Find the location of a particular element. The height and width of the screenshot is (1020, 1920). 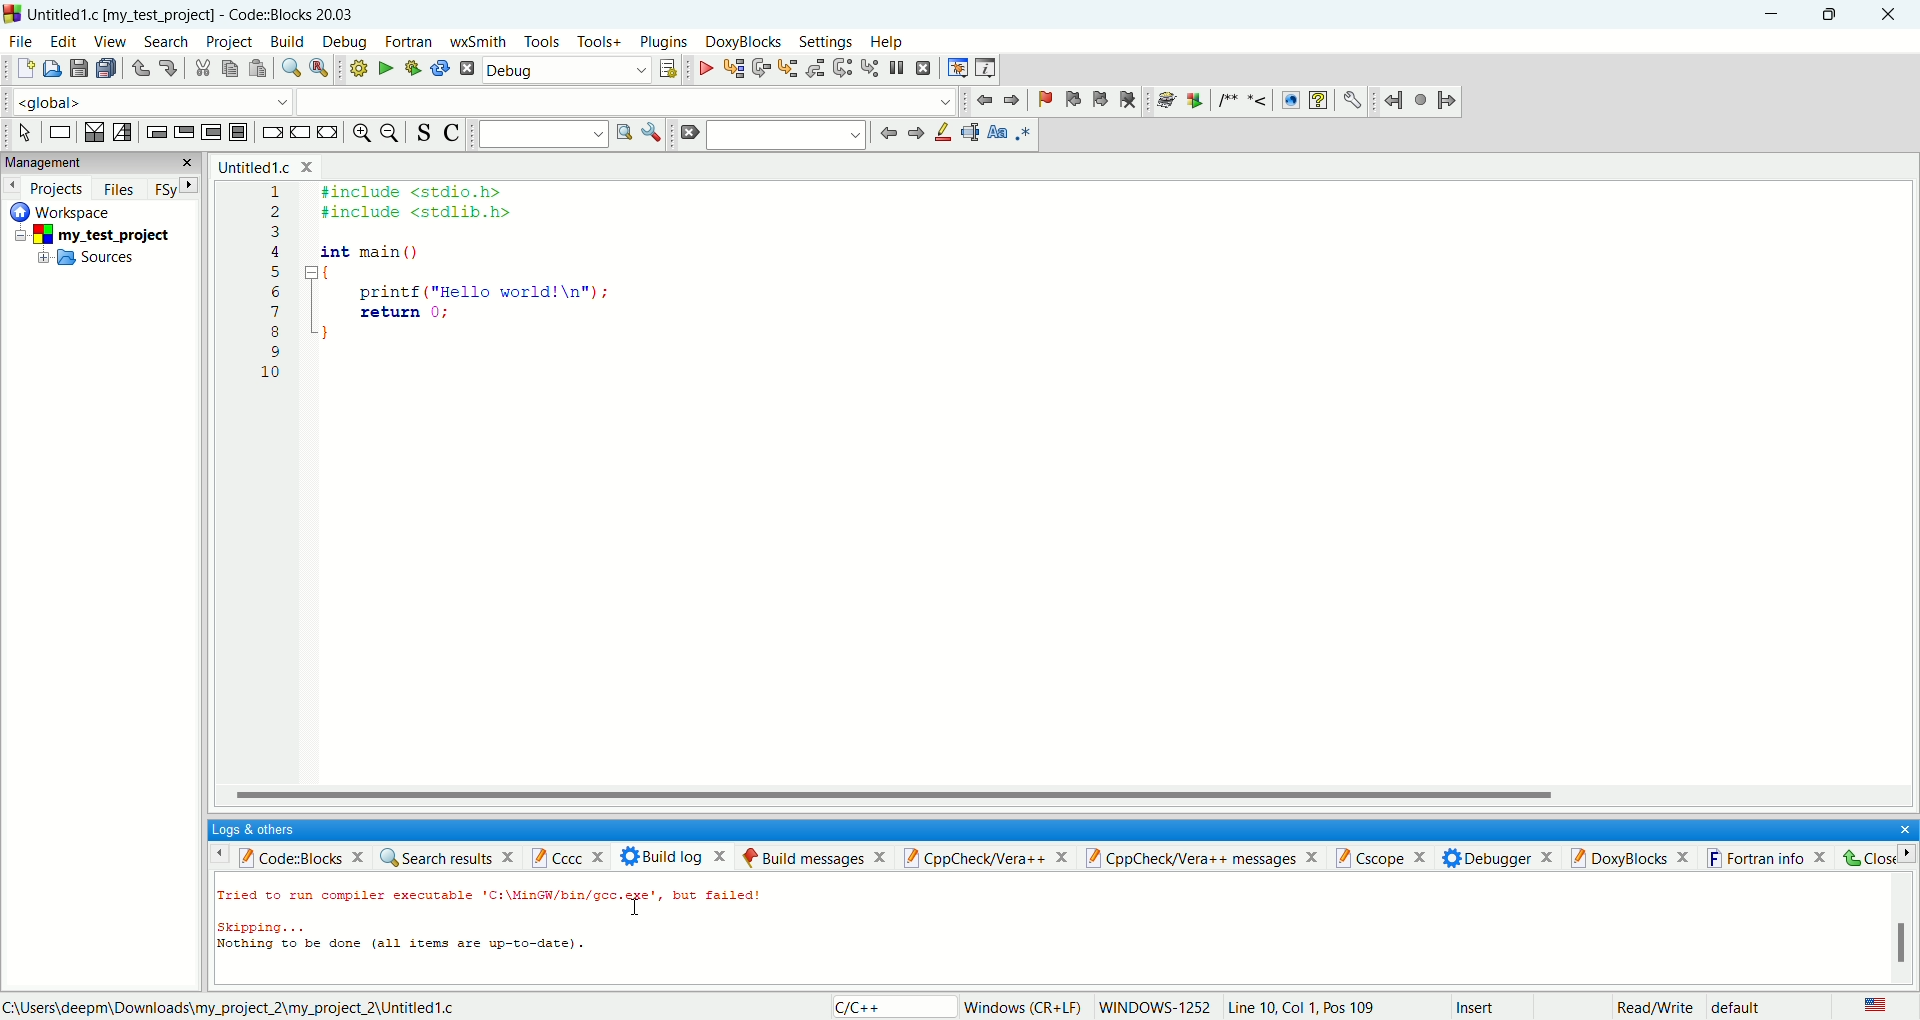

close is located at coordinates (1888, 15).